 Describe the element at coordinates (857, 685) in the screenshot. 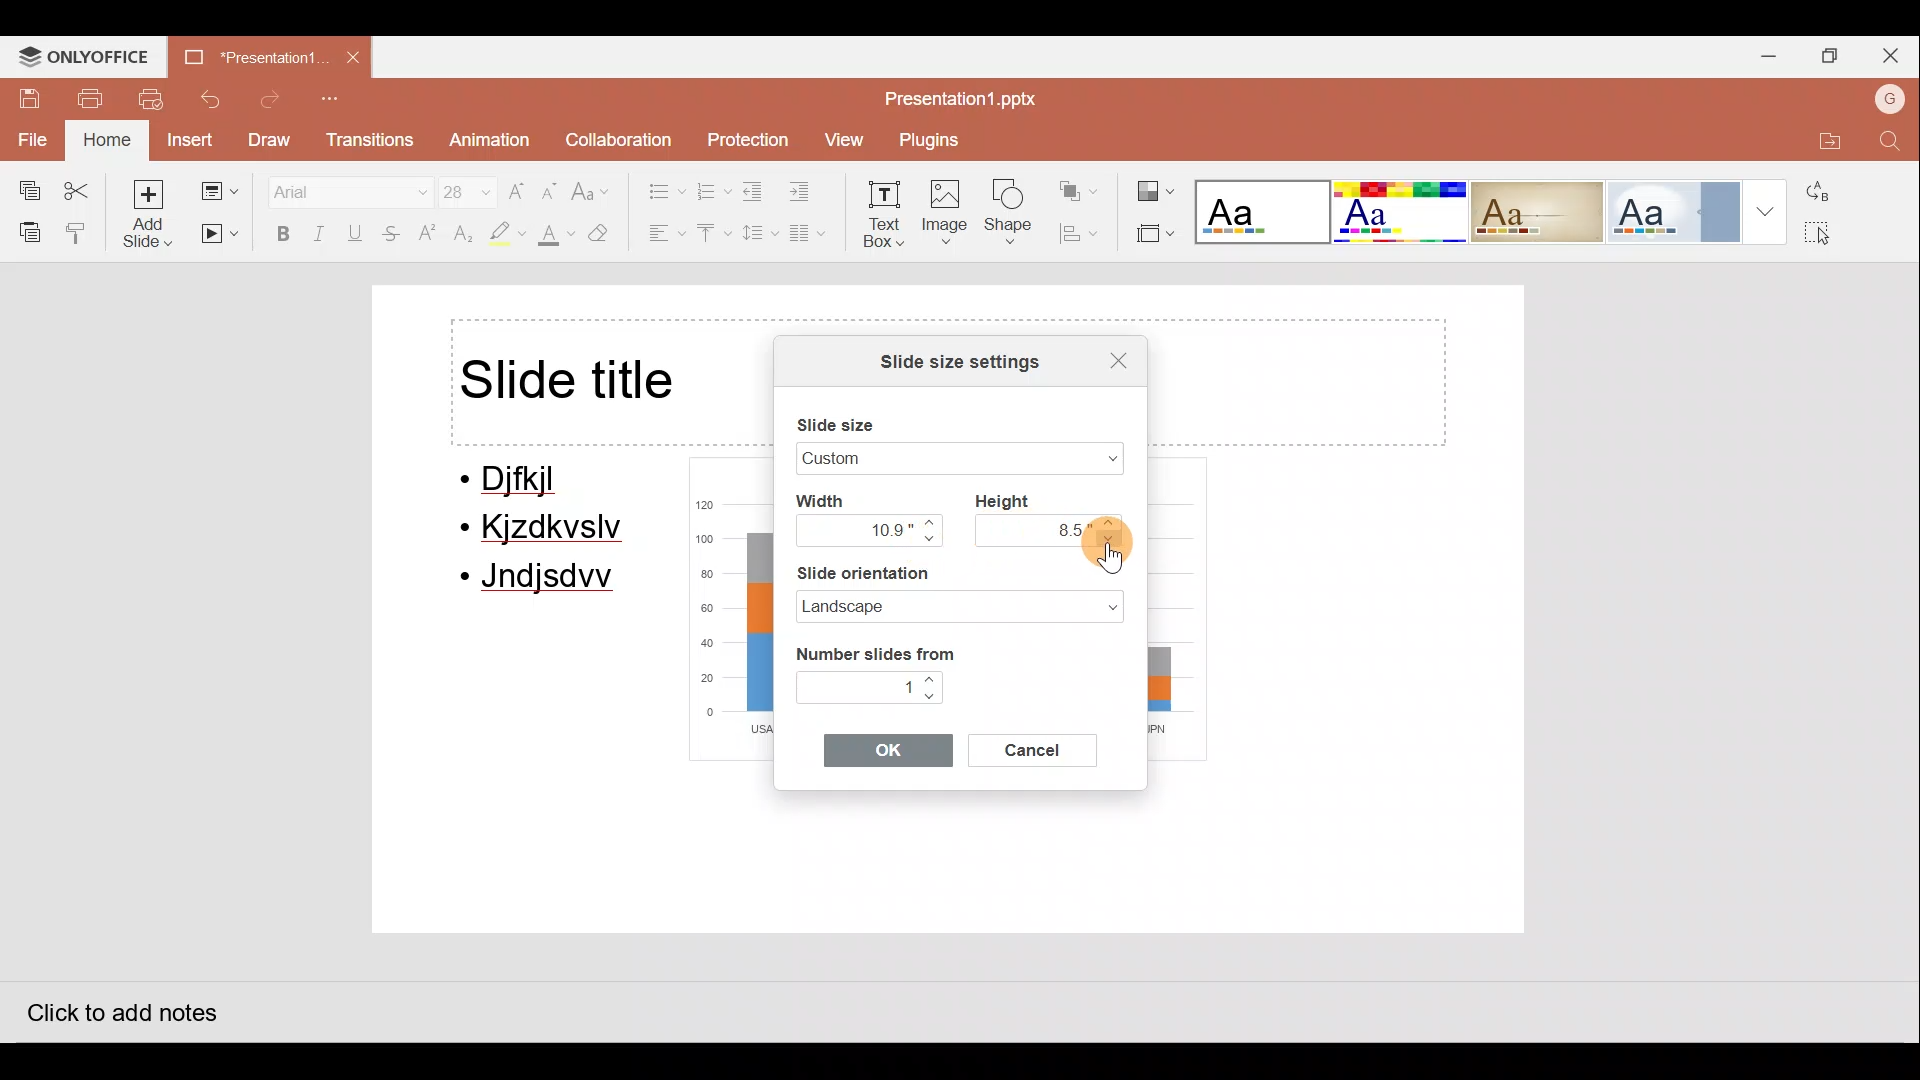

I see `1` at that location.